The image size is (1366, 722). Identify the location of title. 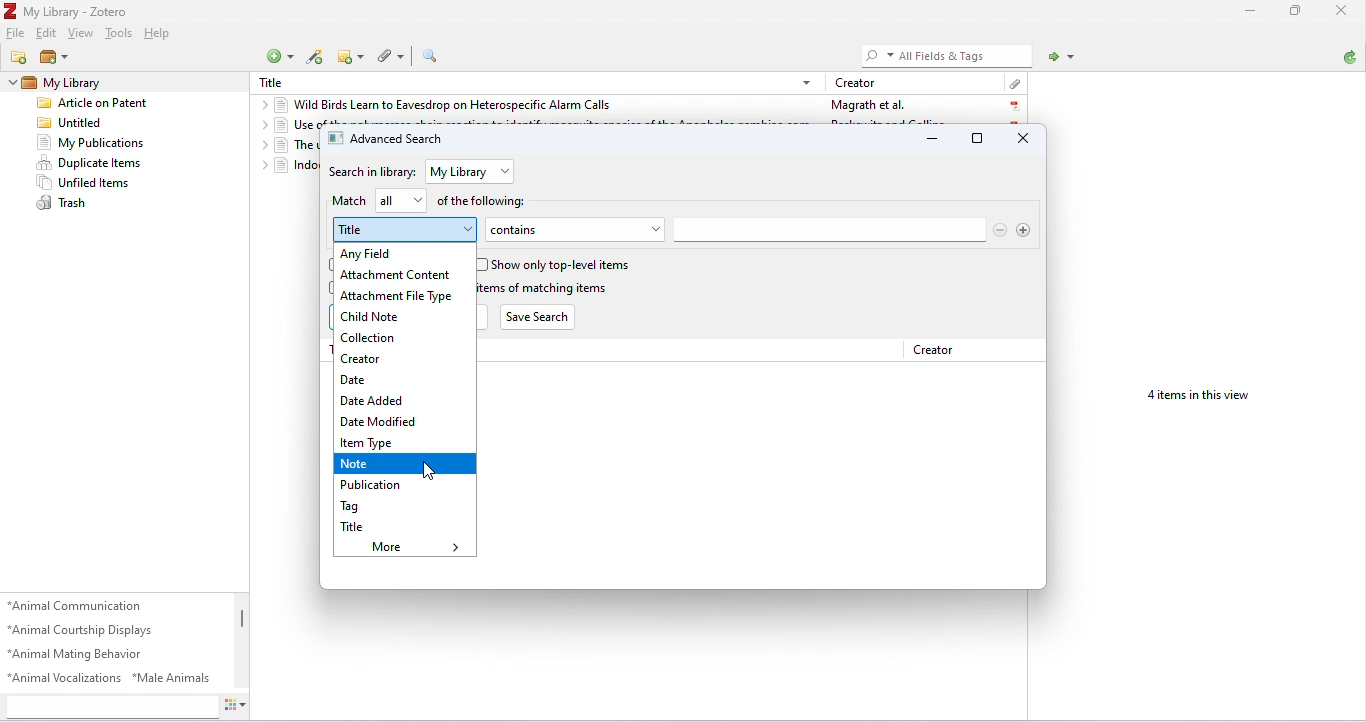
(359, 527).